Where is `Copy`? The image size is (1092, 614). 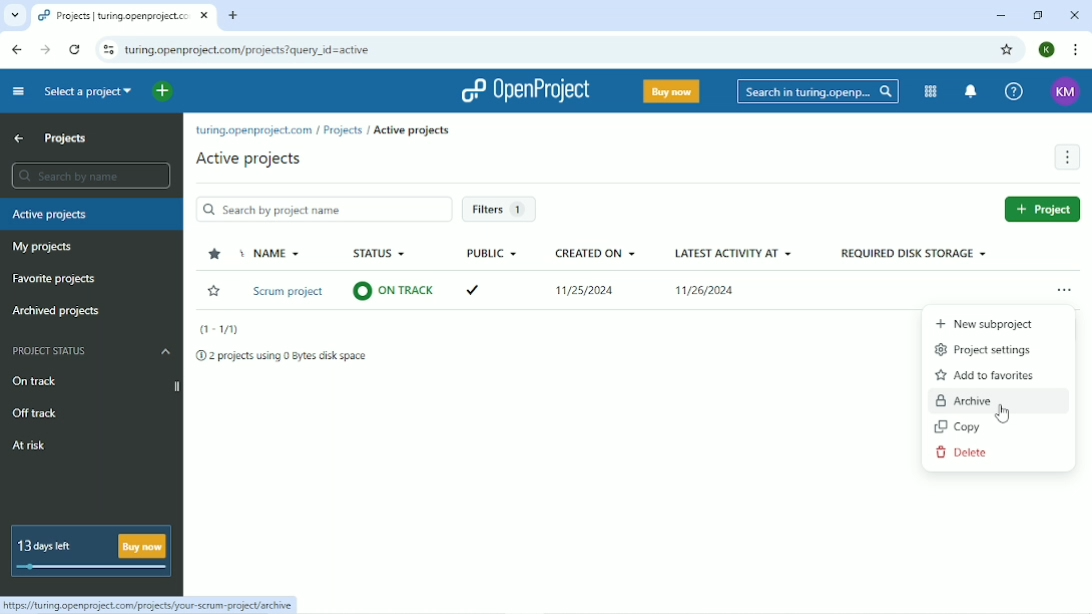
Copy is located at coordinates (960, 427).